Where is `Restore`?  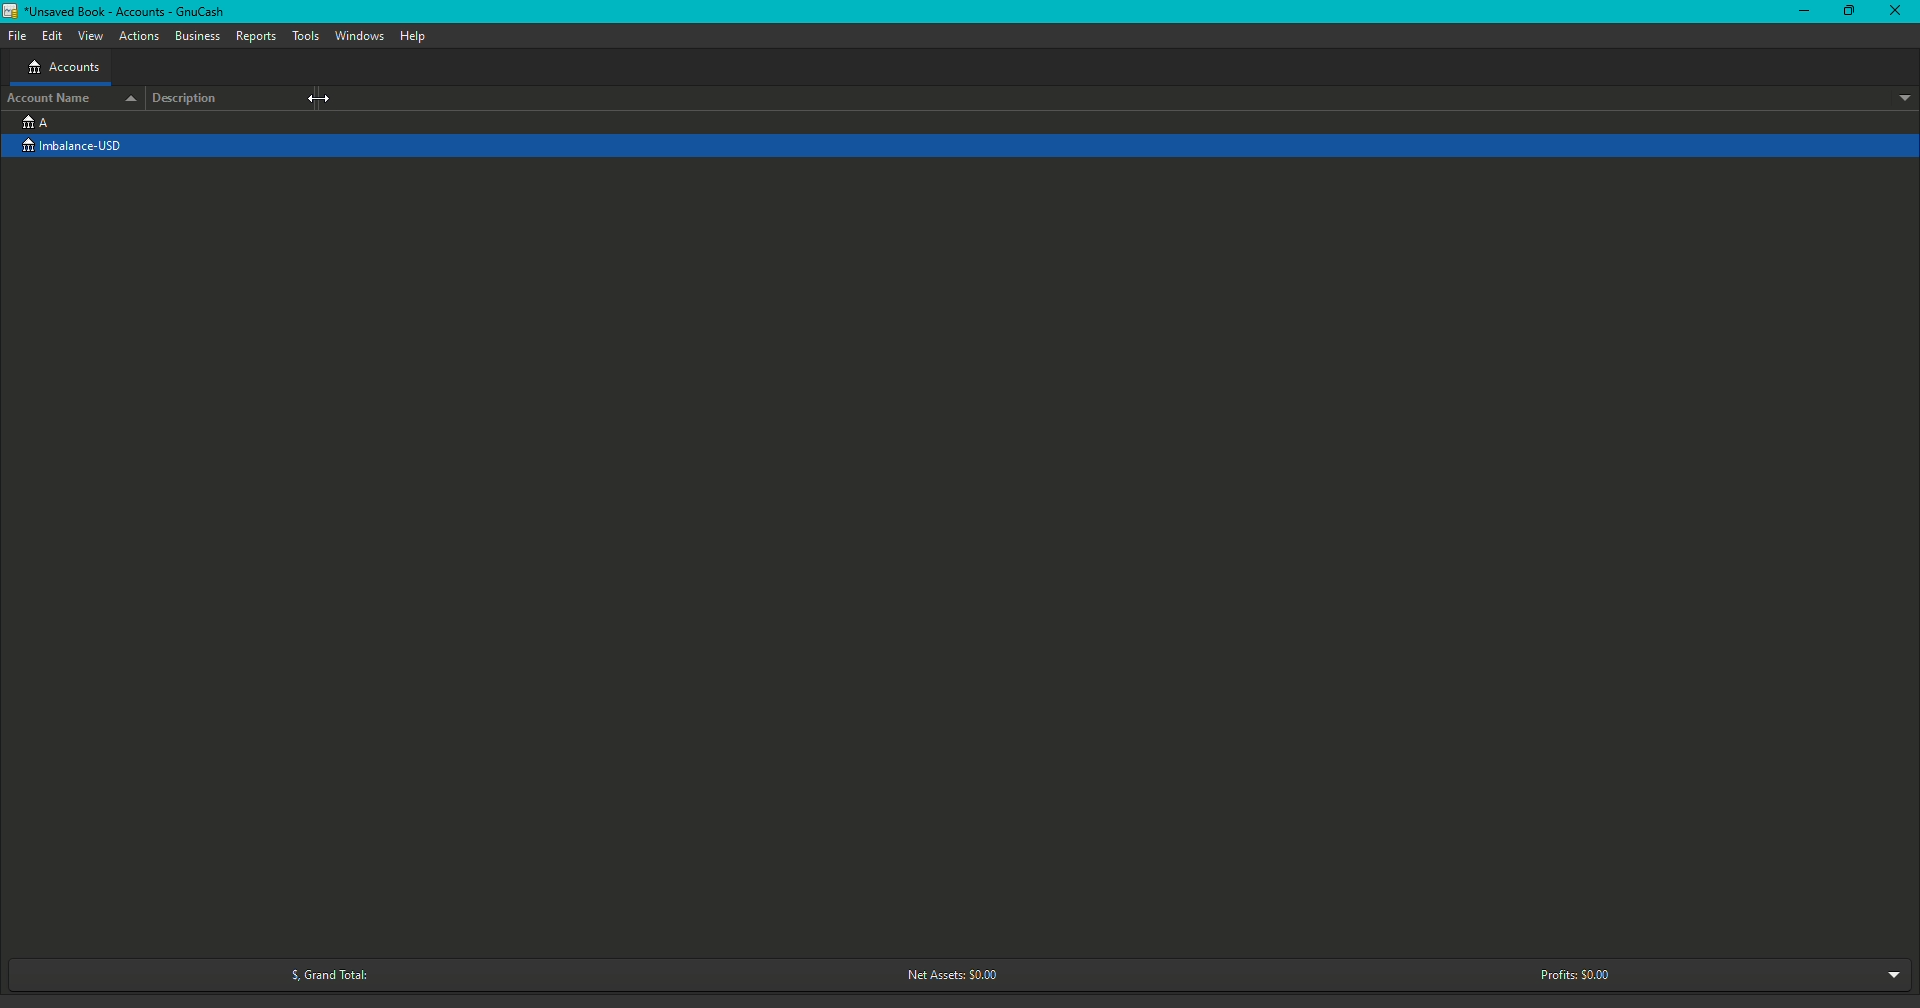
Restore is located at coordinates (1847, 12).